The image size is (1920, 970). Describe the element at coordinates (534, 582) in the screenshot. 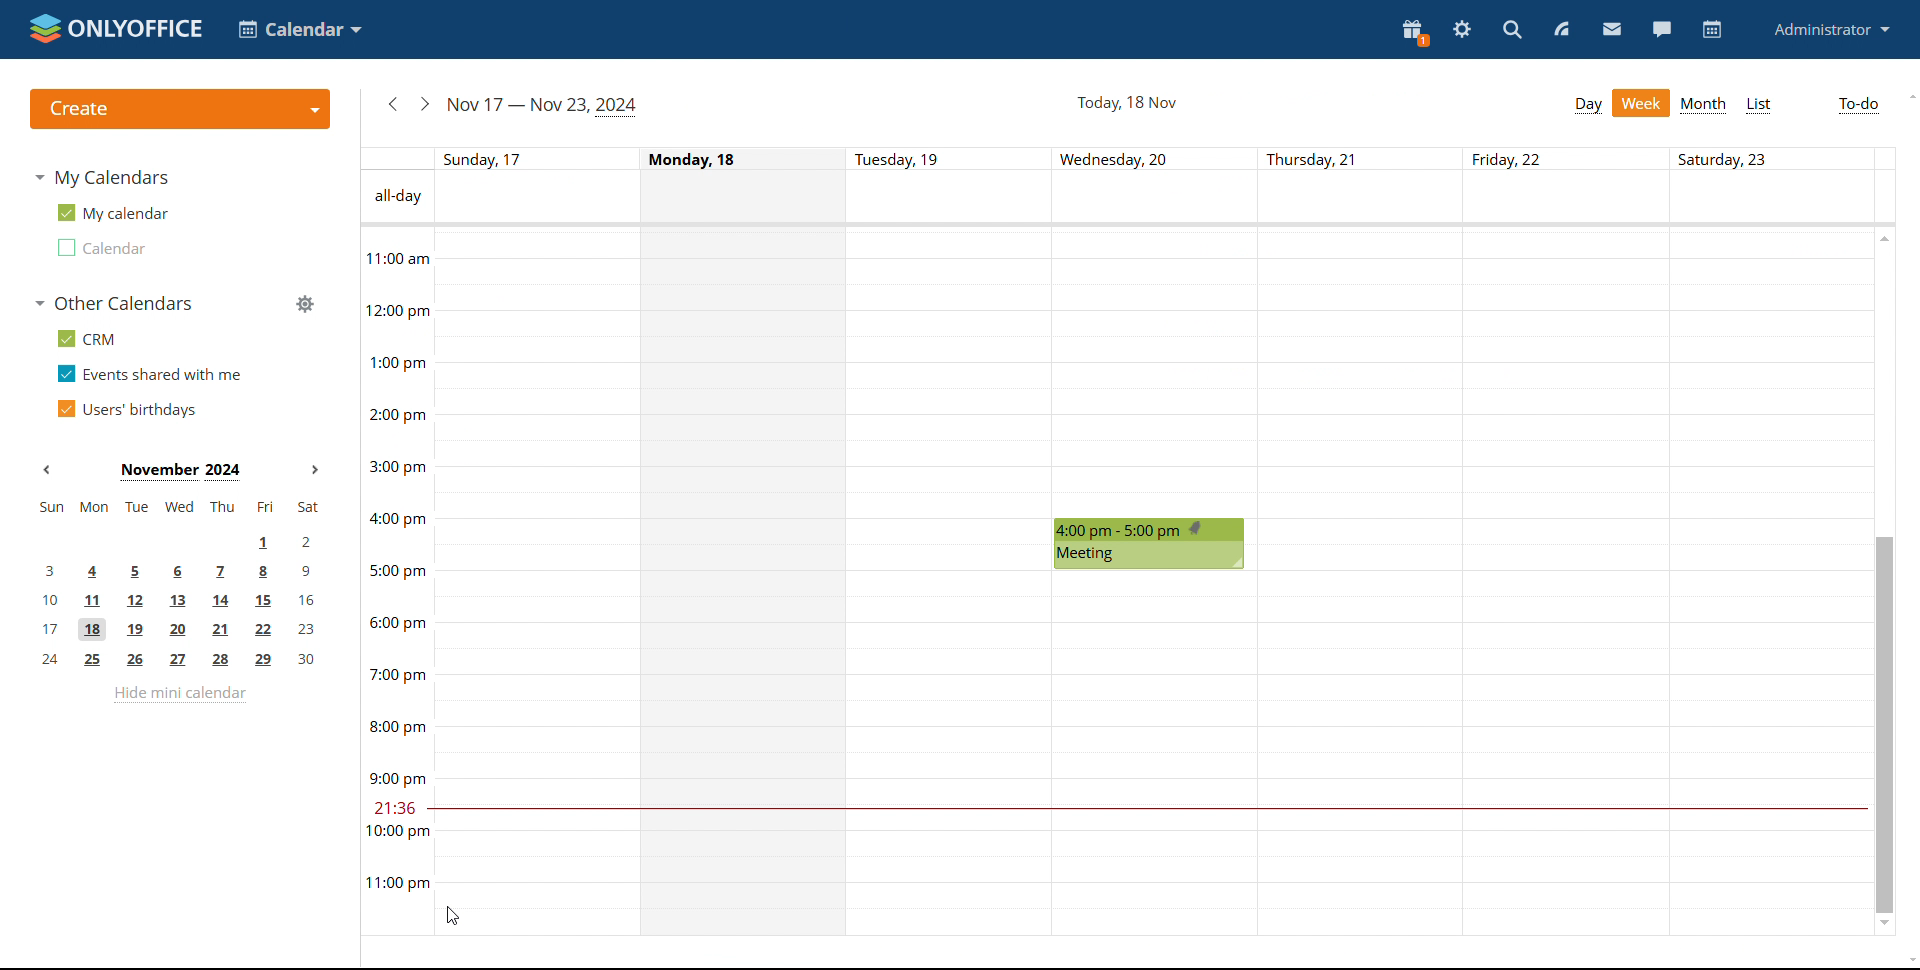

I see `Sunday` at that location.